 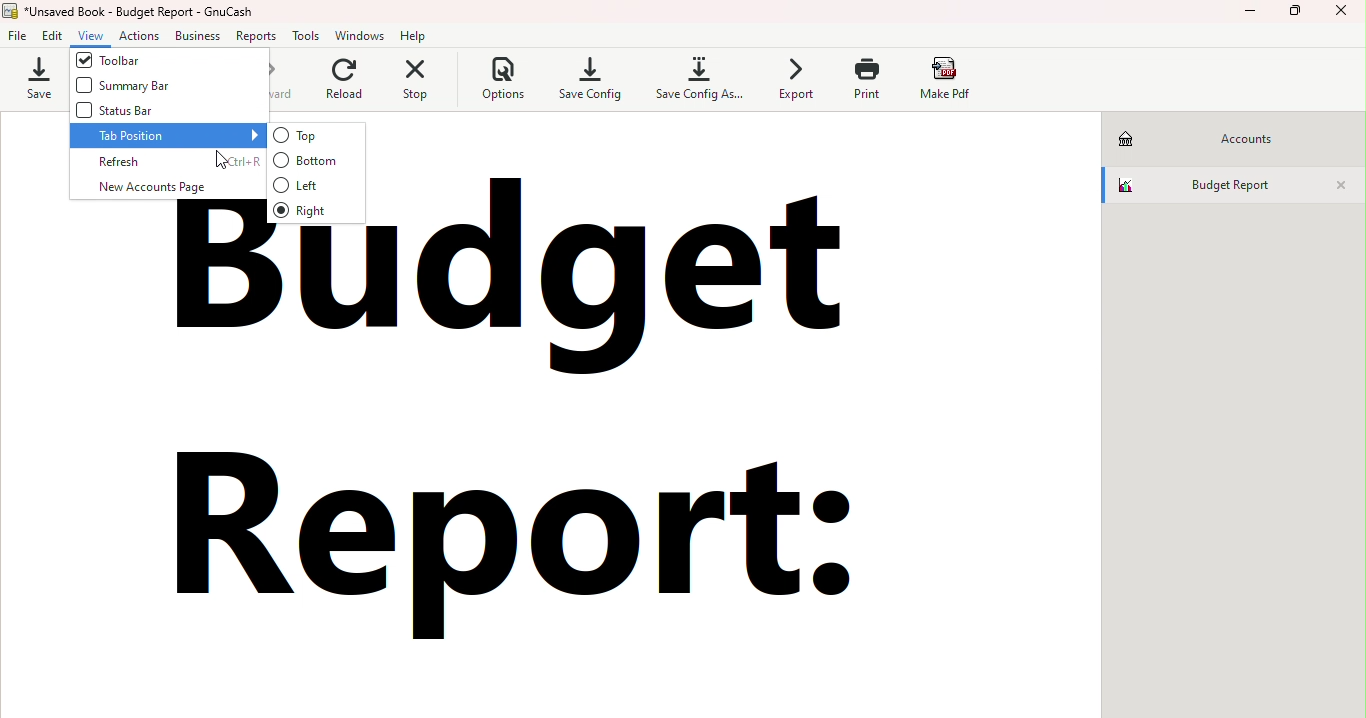 What do you see at coordinates (168, 160) in the screenshot?
I see `Refresh` at bounding box center [168, 160].